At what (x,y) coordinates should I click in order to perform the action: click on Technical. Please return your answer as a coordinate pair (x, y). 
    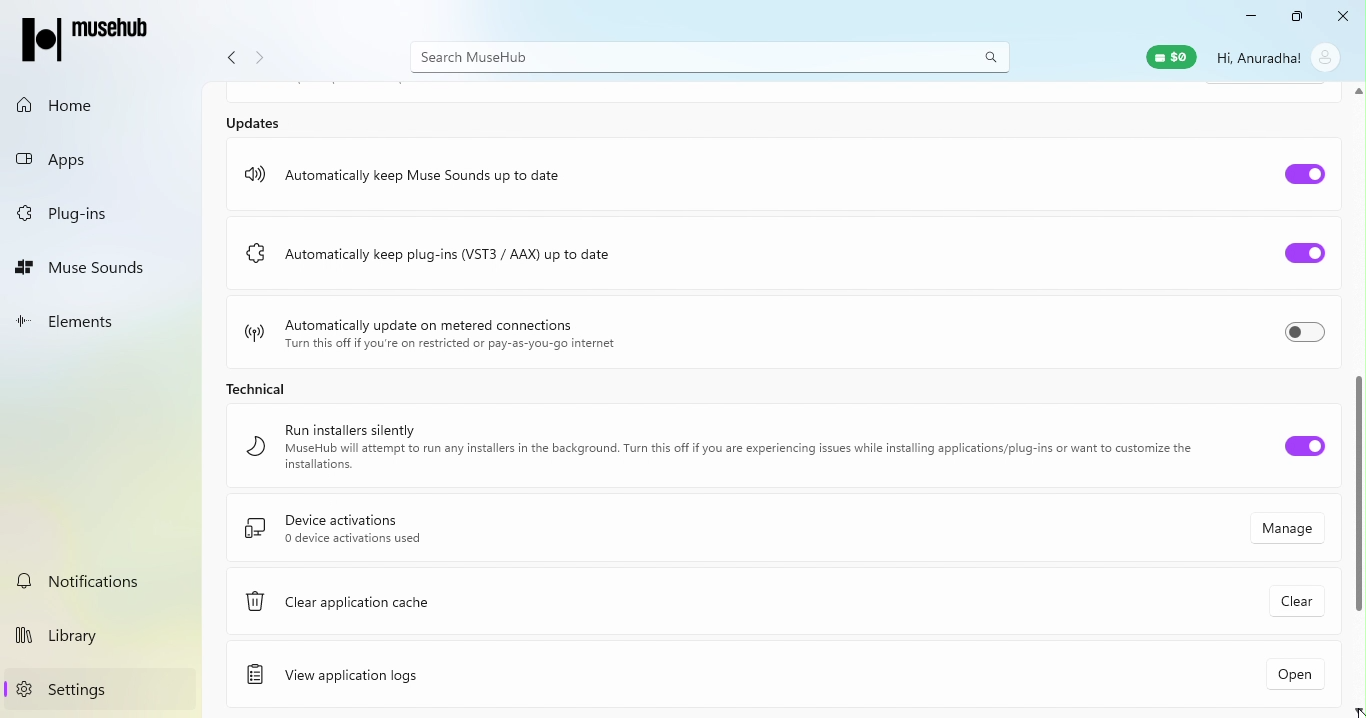
    Looking at the image, I should click on (279, 390).